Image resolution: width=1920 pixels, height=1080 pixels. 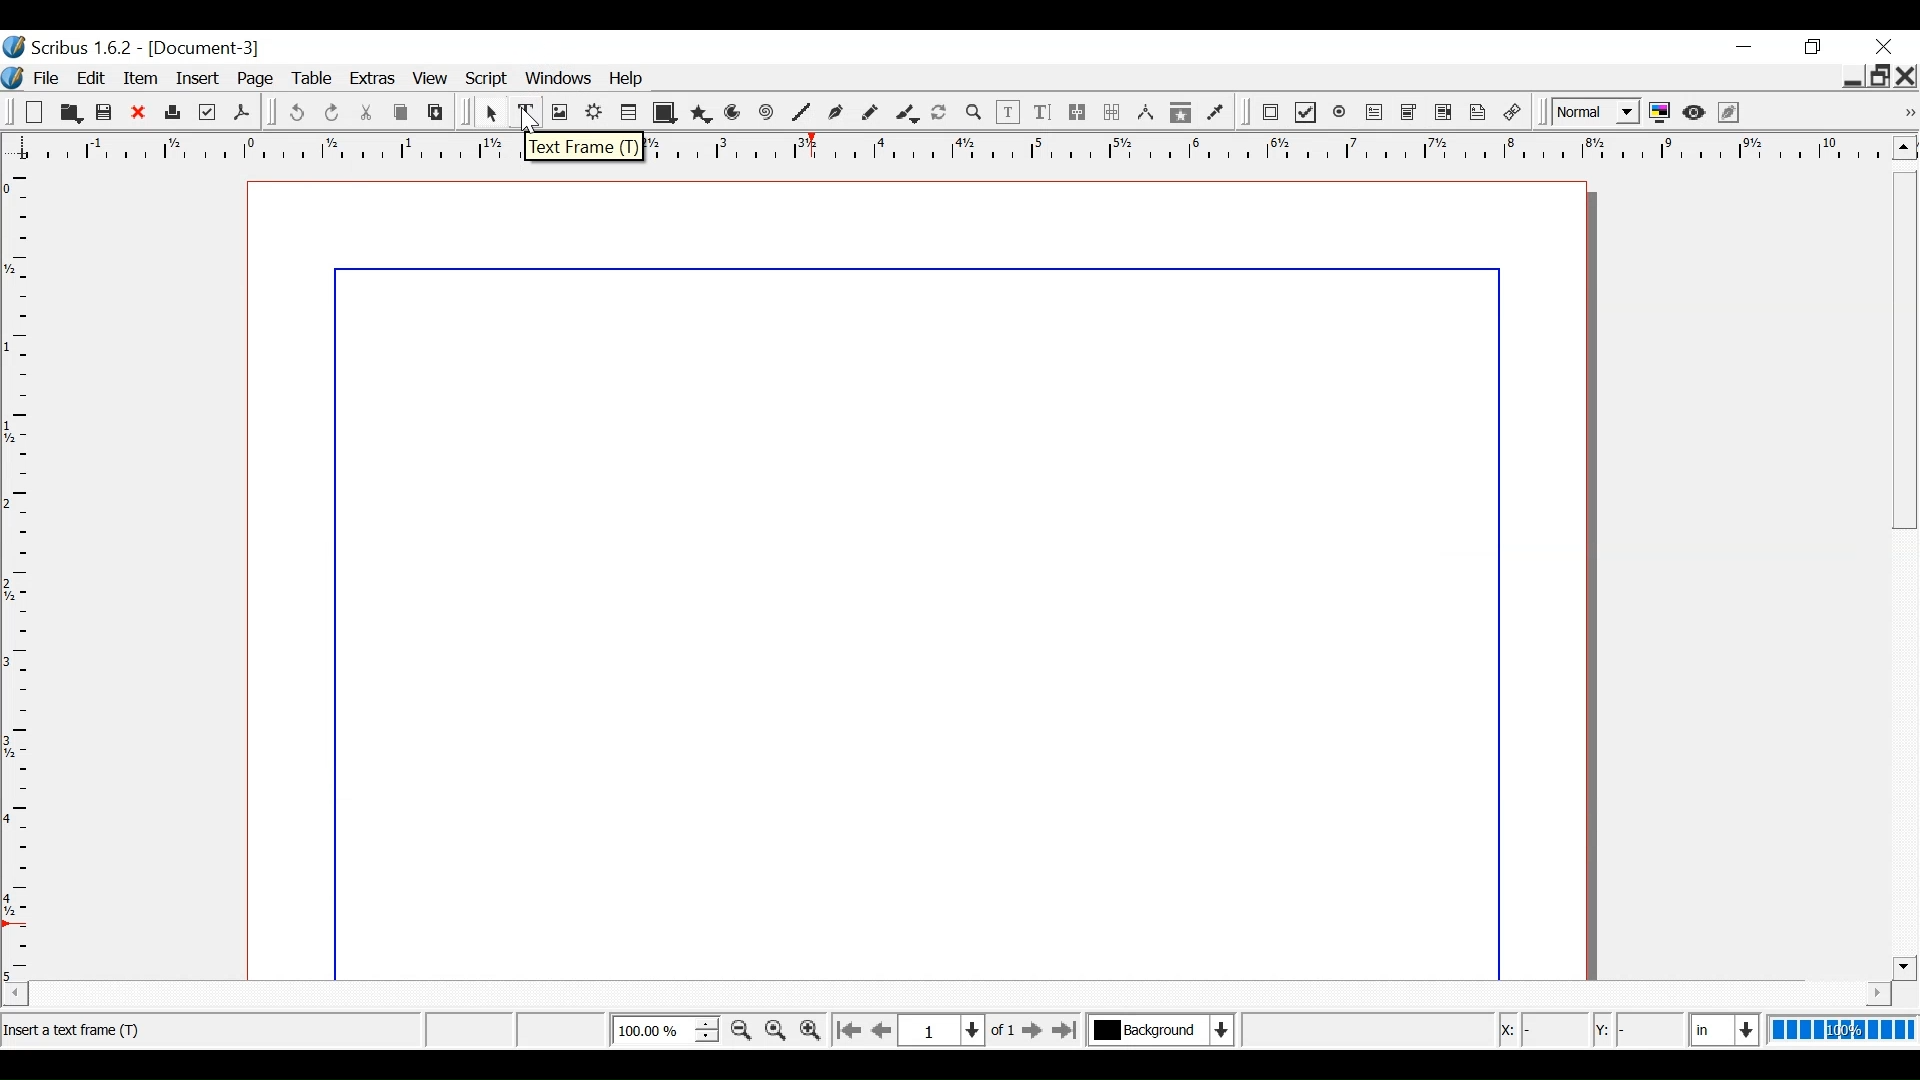 What do you see at coordinates (526, 113) in the screenshot?
I see `Text Frame` at bounding box center [526, 113].